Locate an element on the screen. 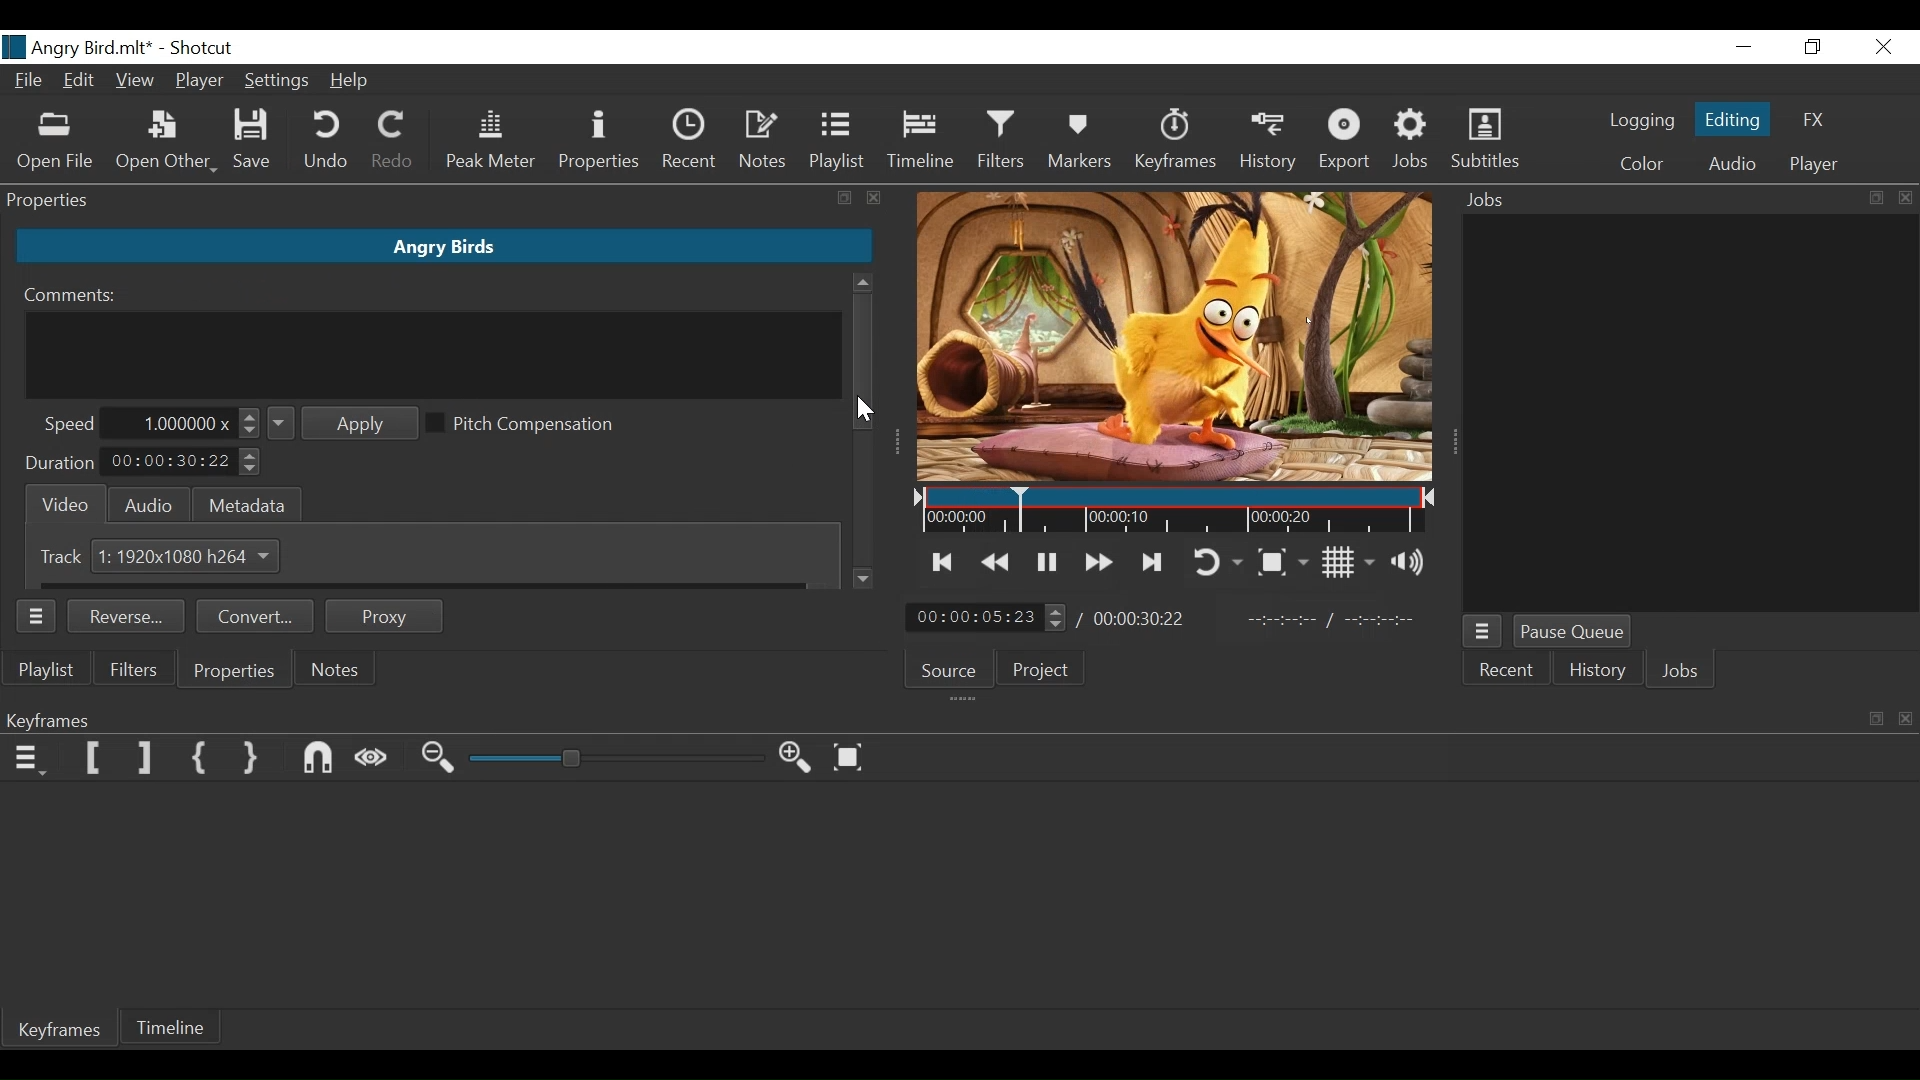  cursor is located at coordinates (865, 410).